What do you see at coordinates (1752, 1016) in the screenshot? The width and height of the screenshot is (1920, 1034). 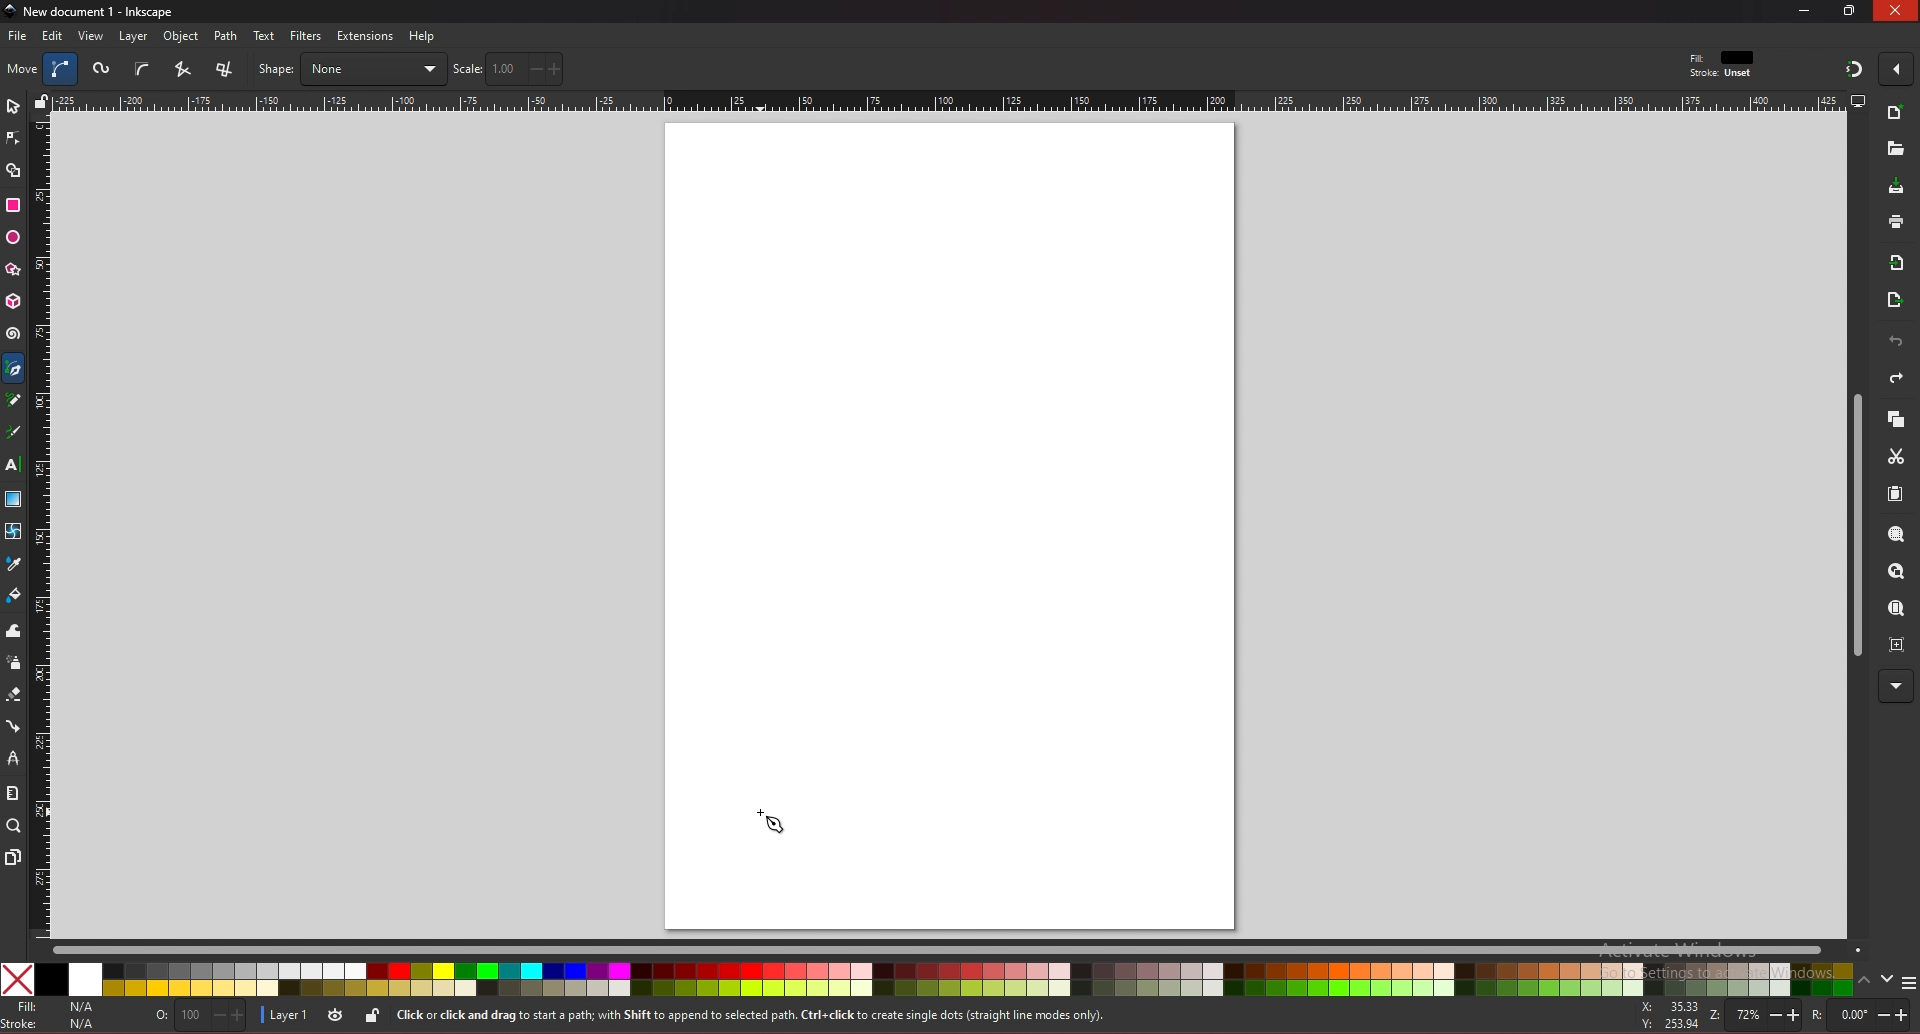 I see `zoom` at bounding box center [1752, 1016].